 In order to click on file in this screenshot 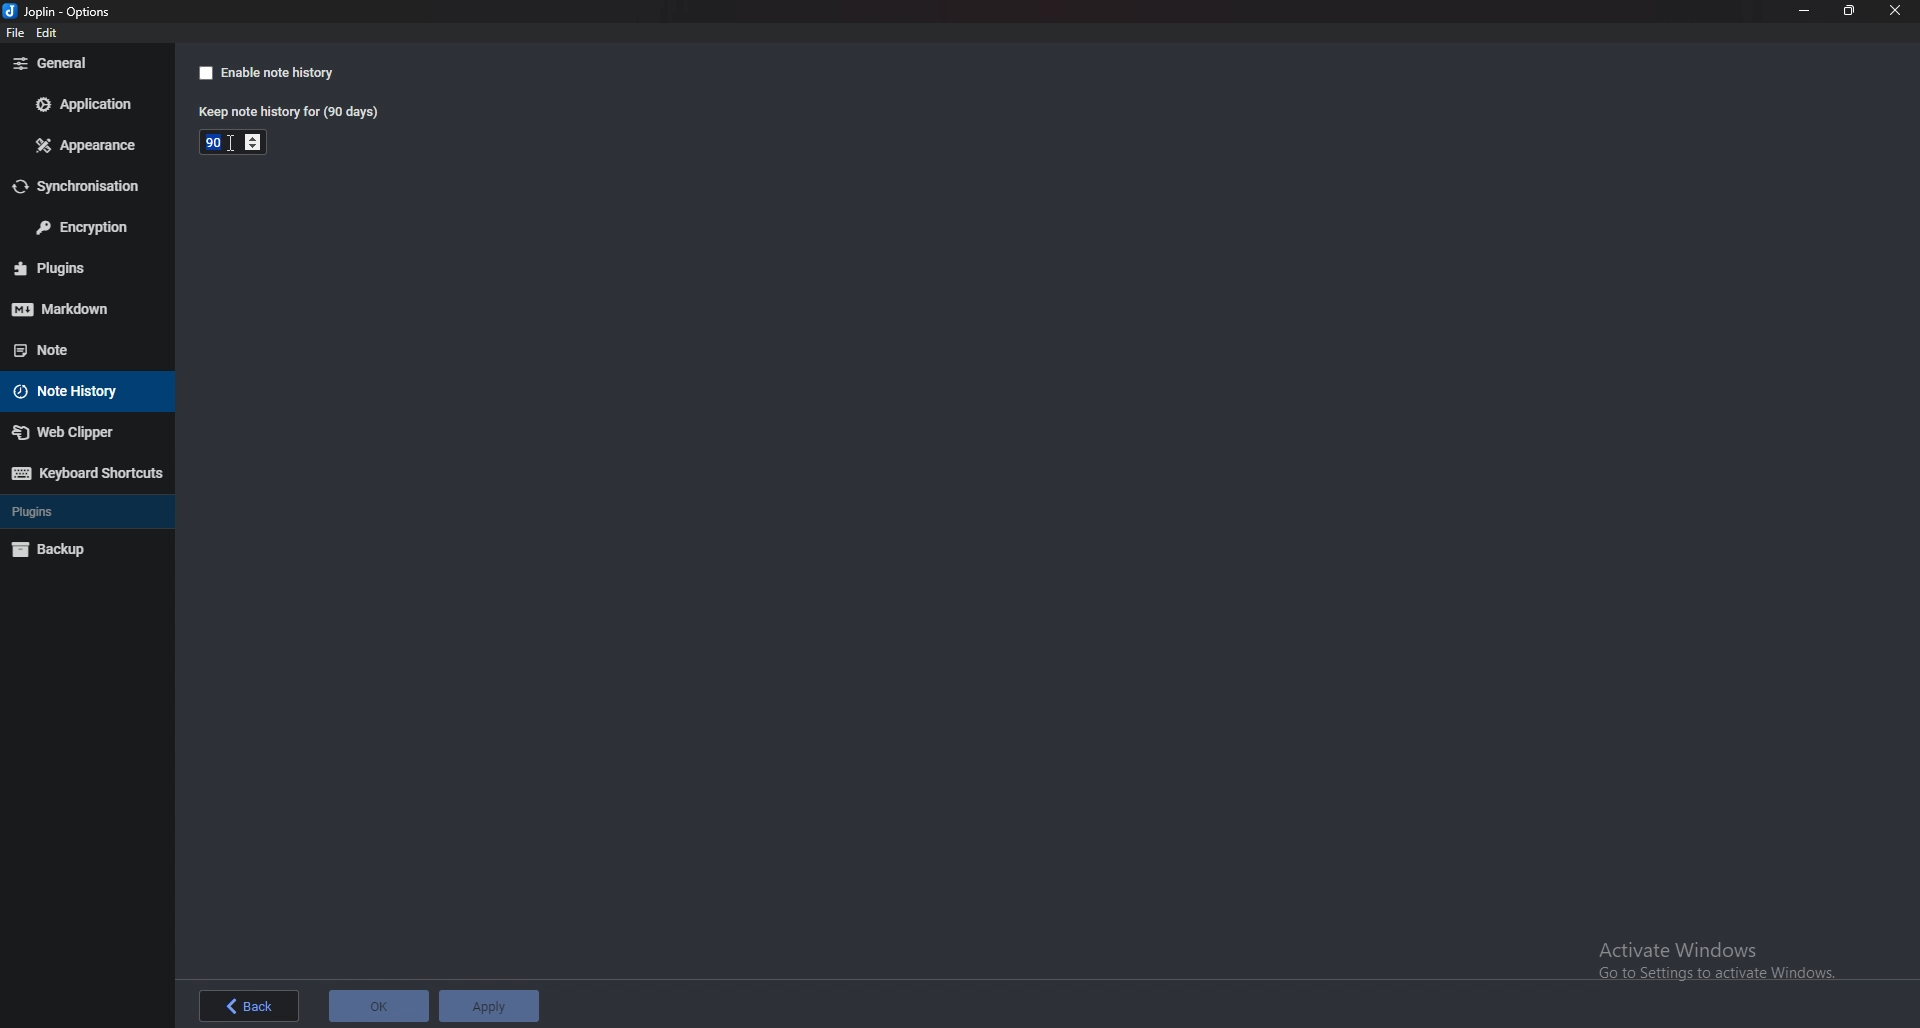, I will do `click(12, 34)`.